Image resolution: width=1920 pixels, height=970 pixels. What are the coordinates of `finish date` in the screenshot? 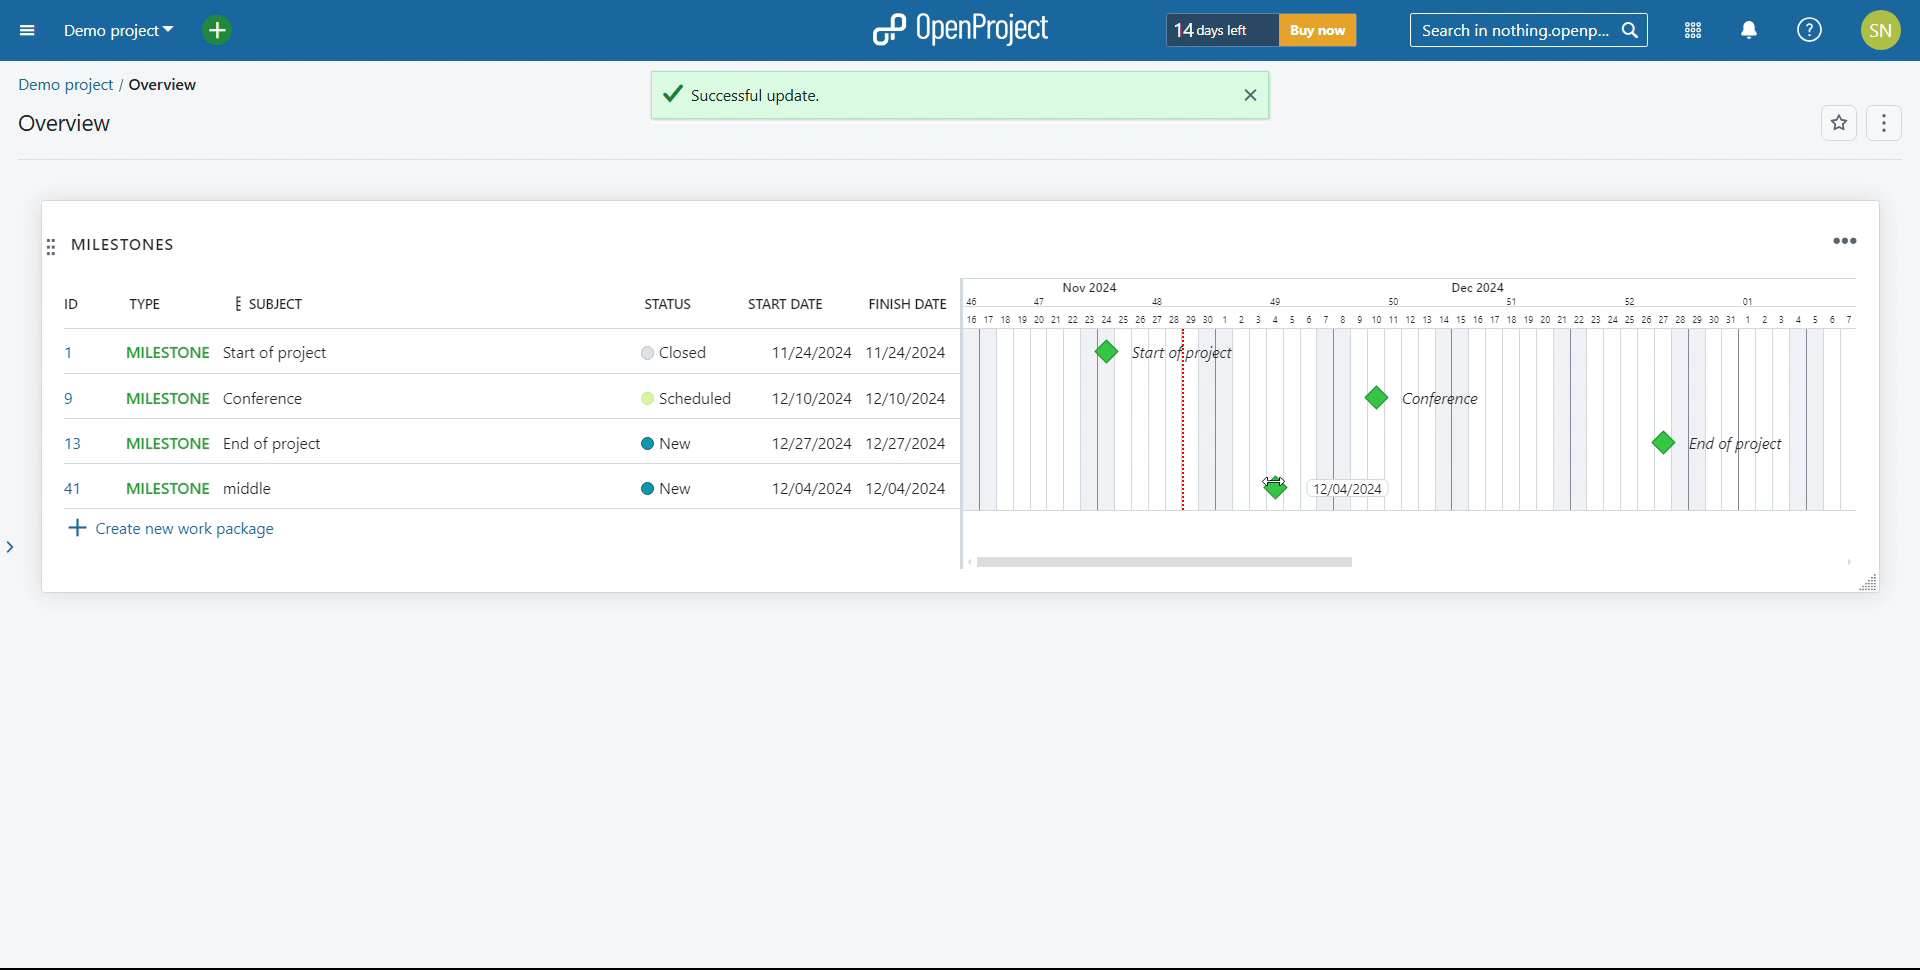 It's located at (904, 303).